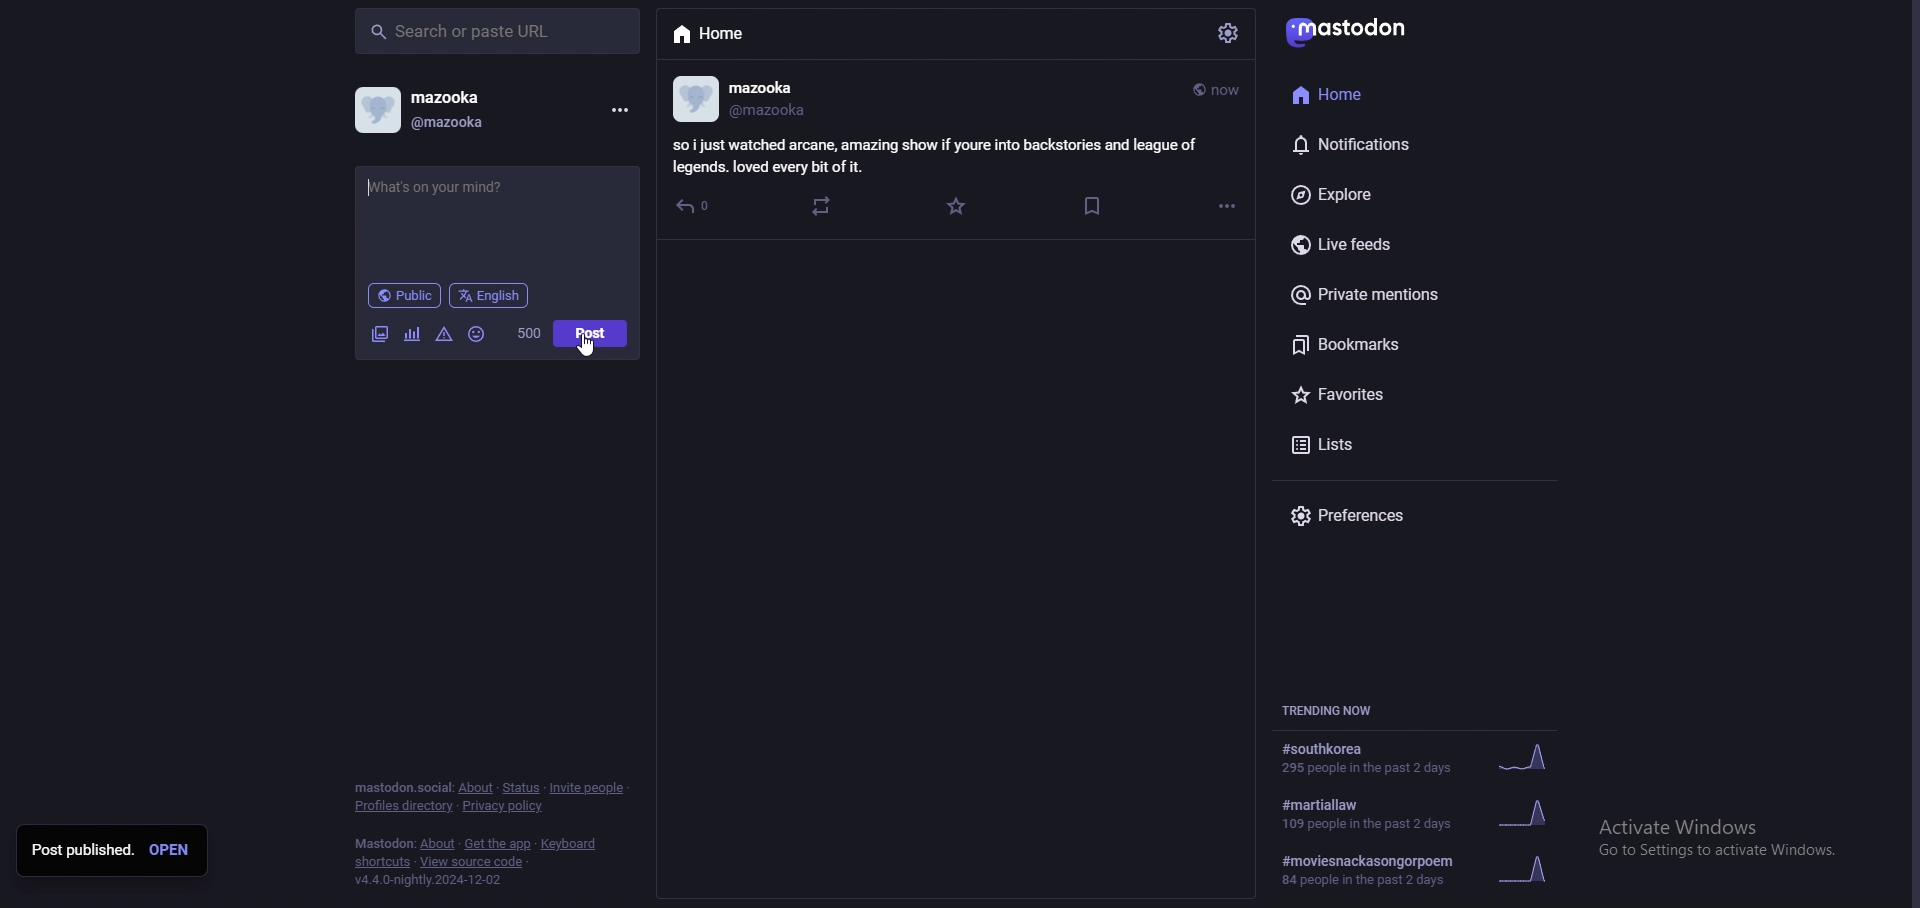 Image resolution: width=1920 pixels, height=908 pixels. Describe the element at coordinates (443, 335) in the screenshot. I see `warnings` at that location.